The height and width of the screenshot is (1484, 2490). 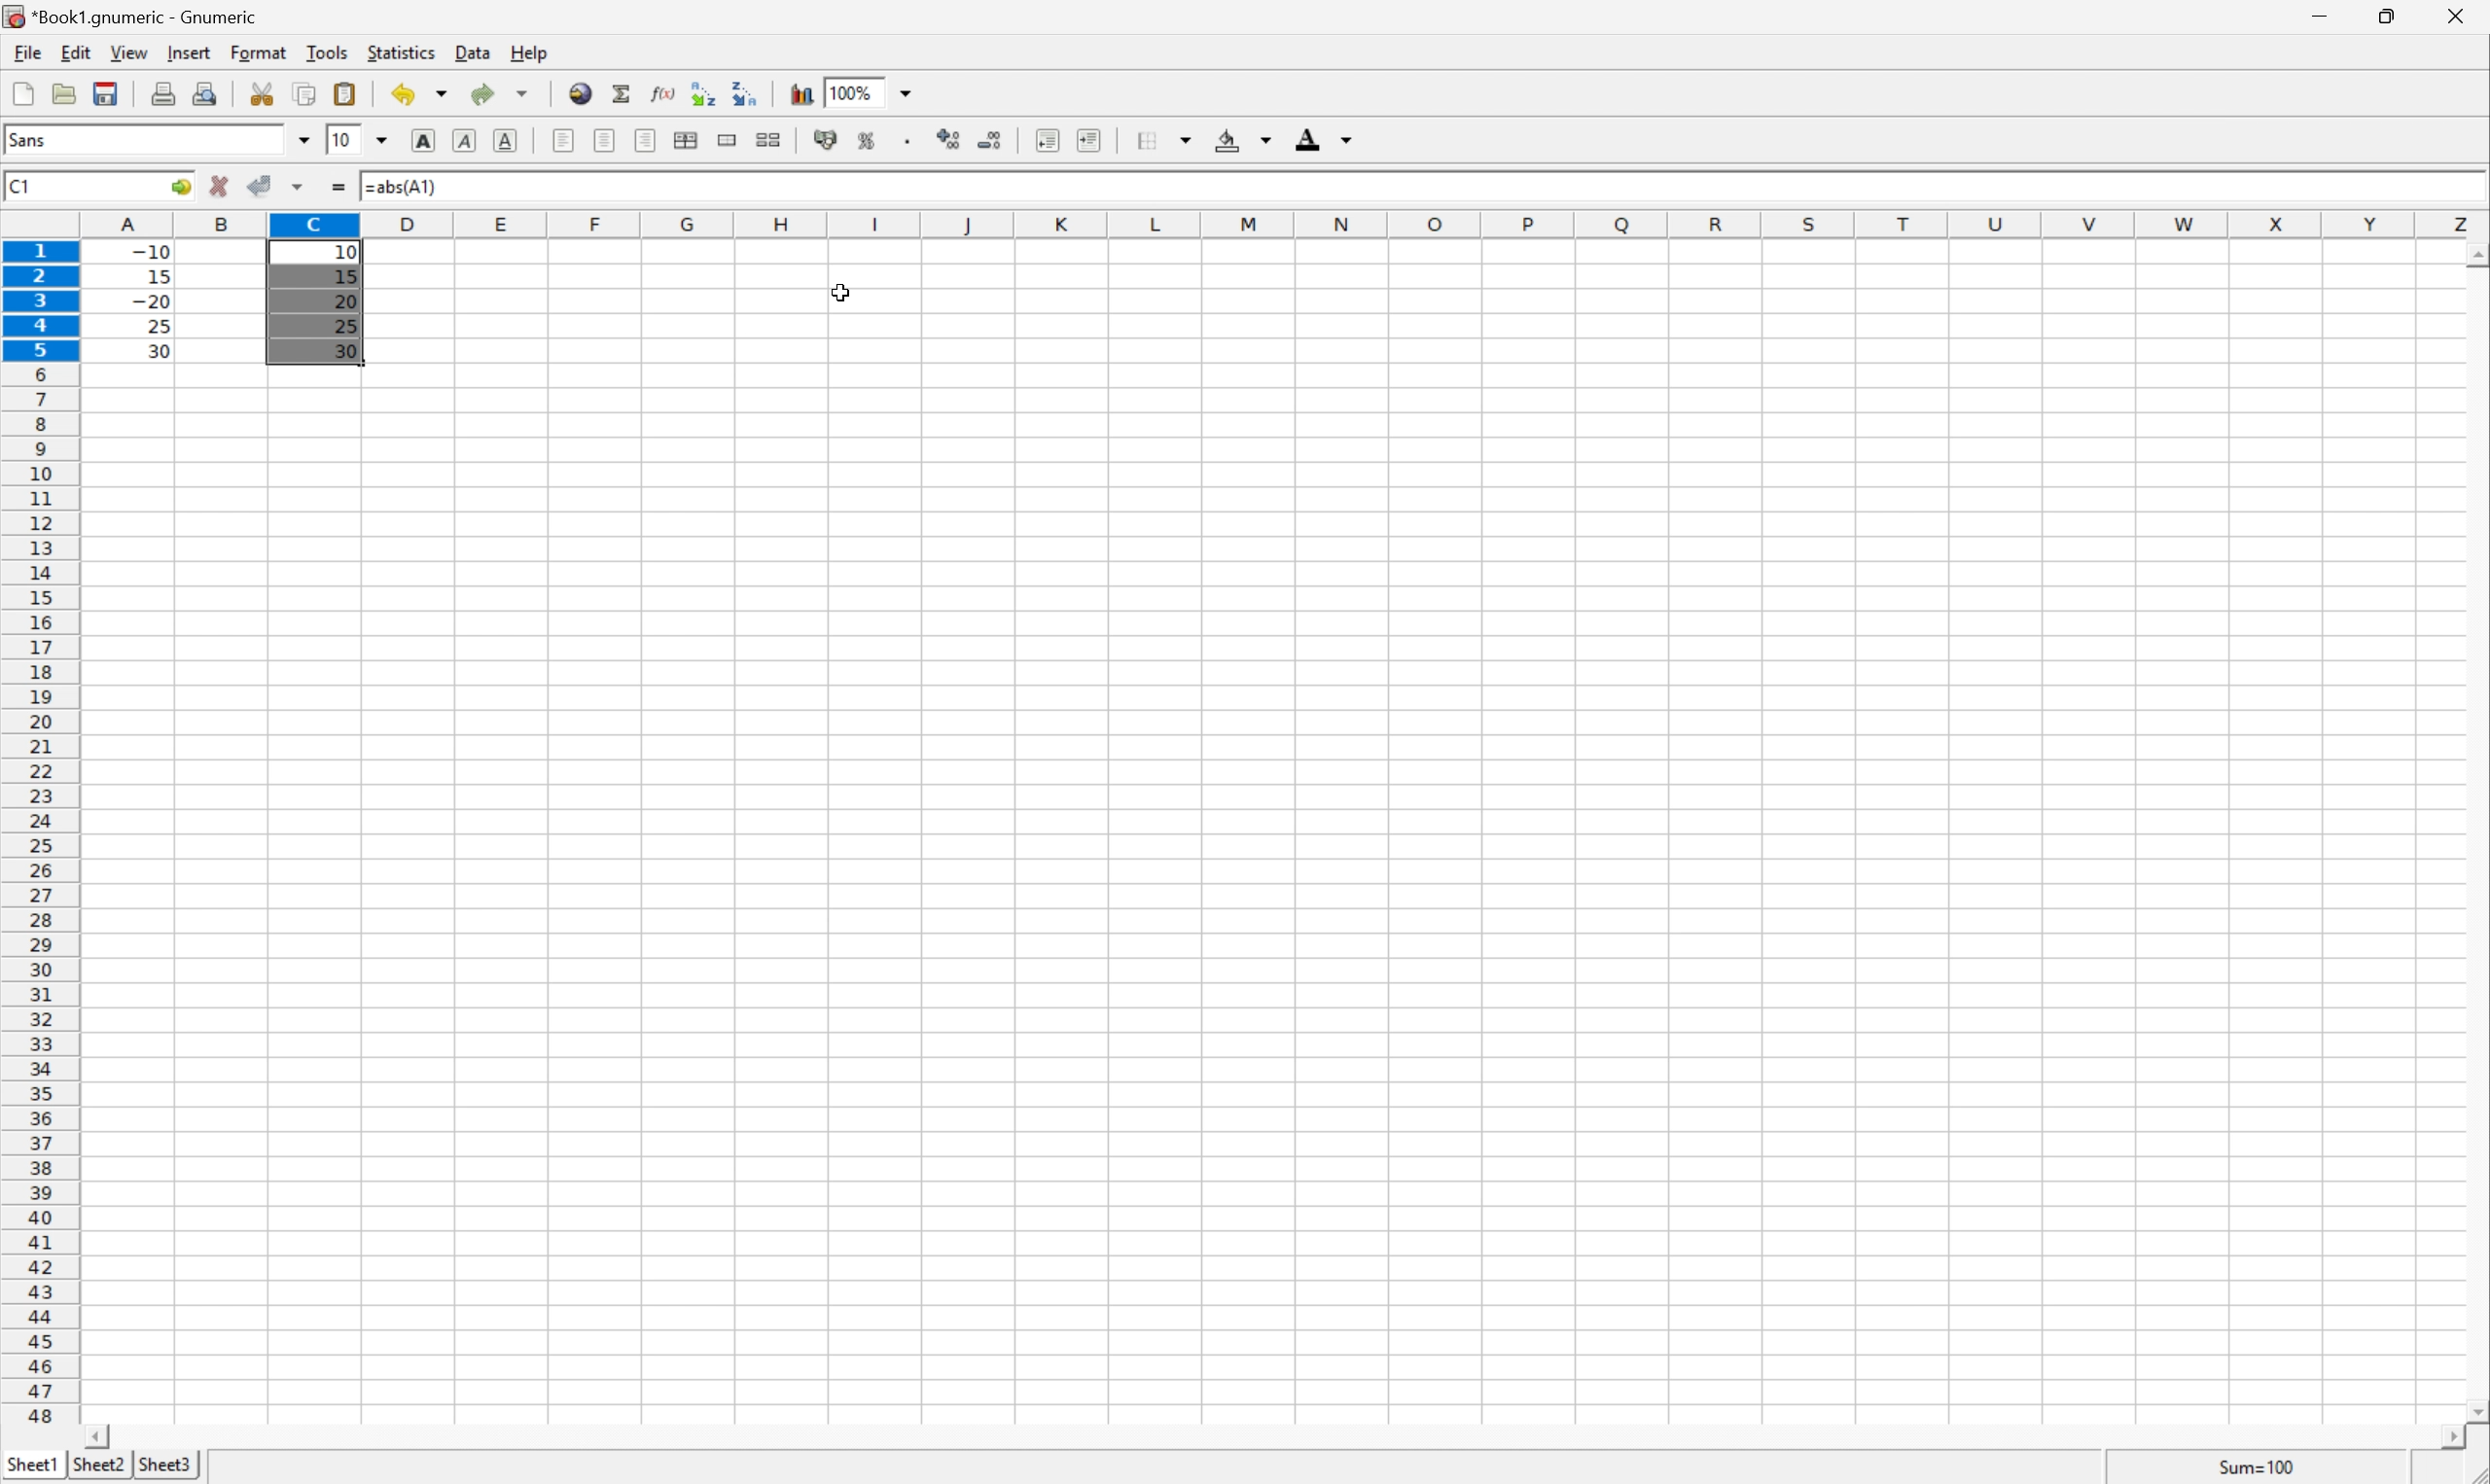 What do you see at coordinates (802, 91) in the screenshot?
I see `Insert chart` at bounding box center [802, 91].